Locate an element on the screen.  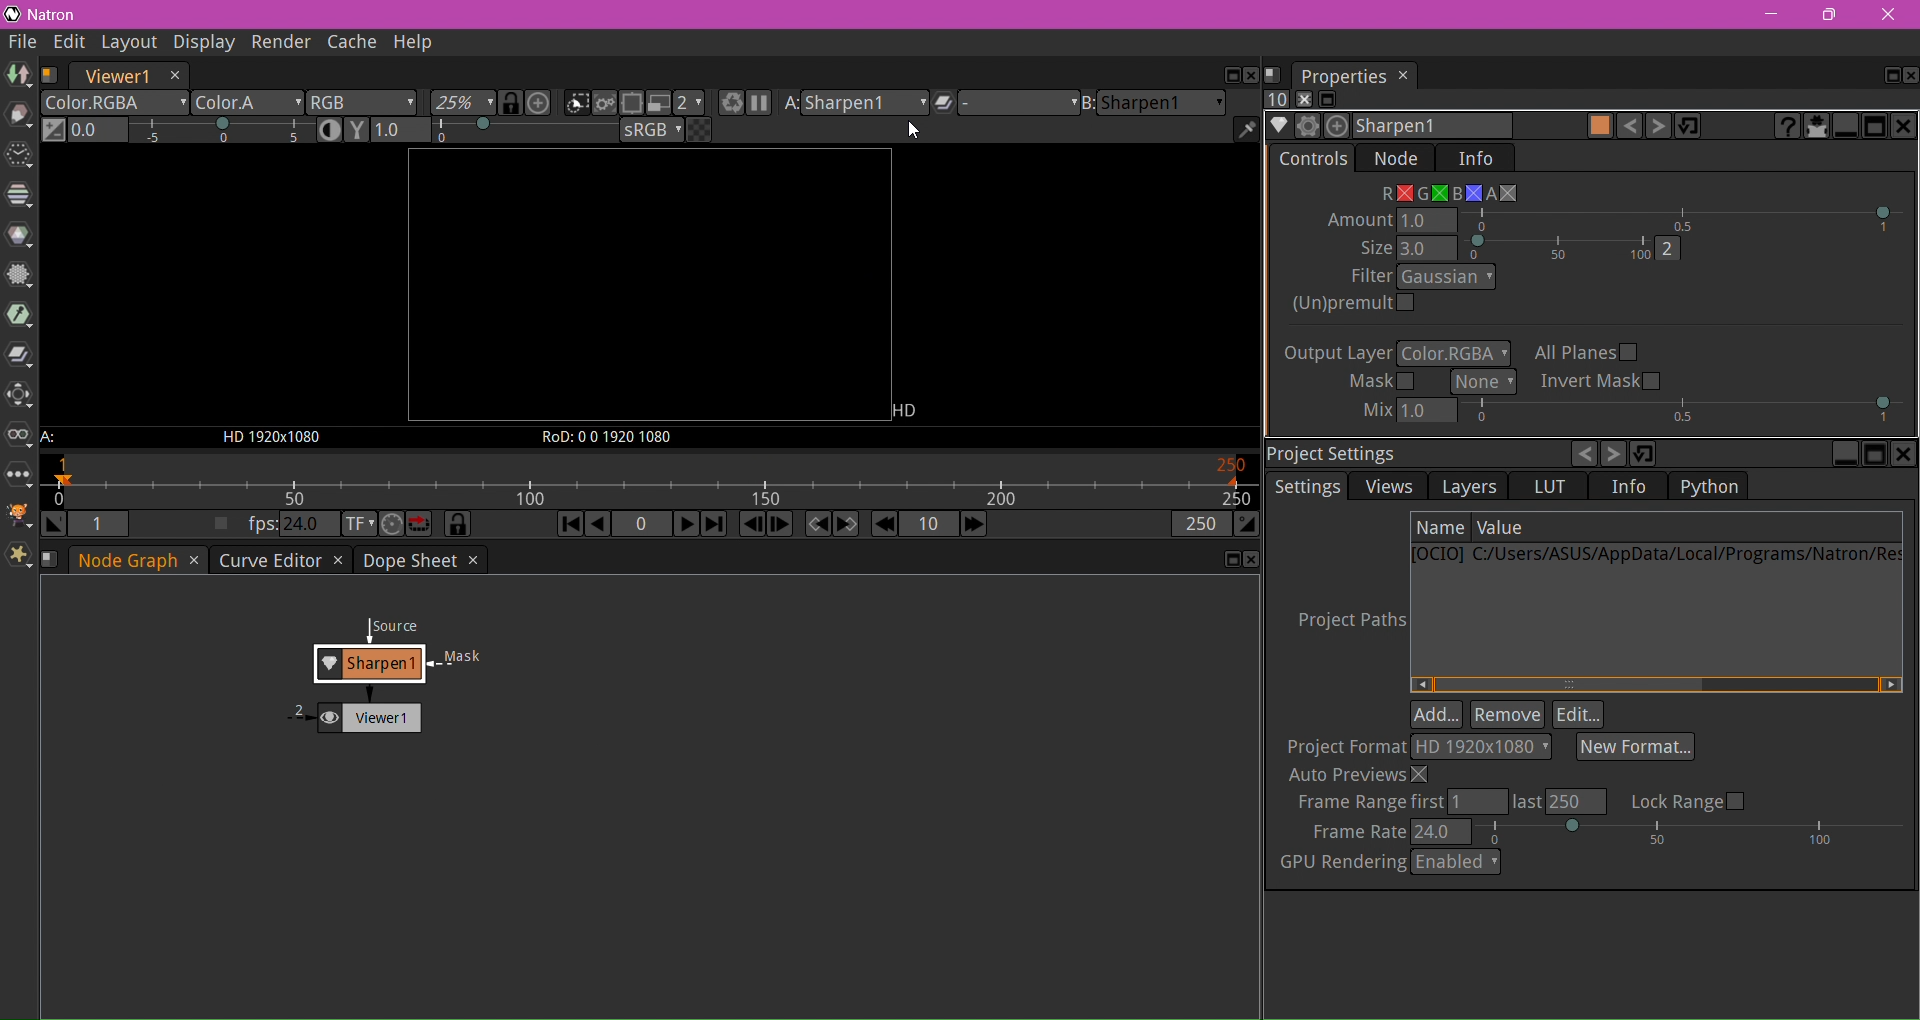
Project Settings is located at coordinates (1334, 452).